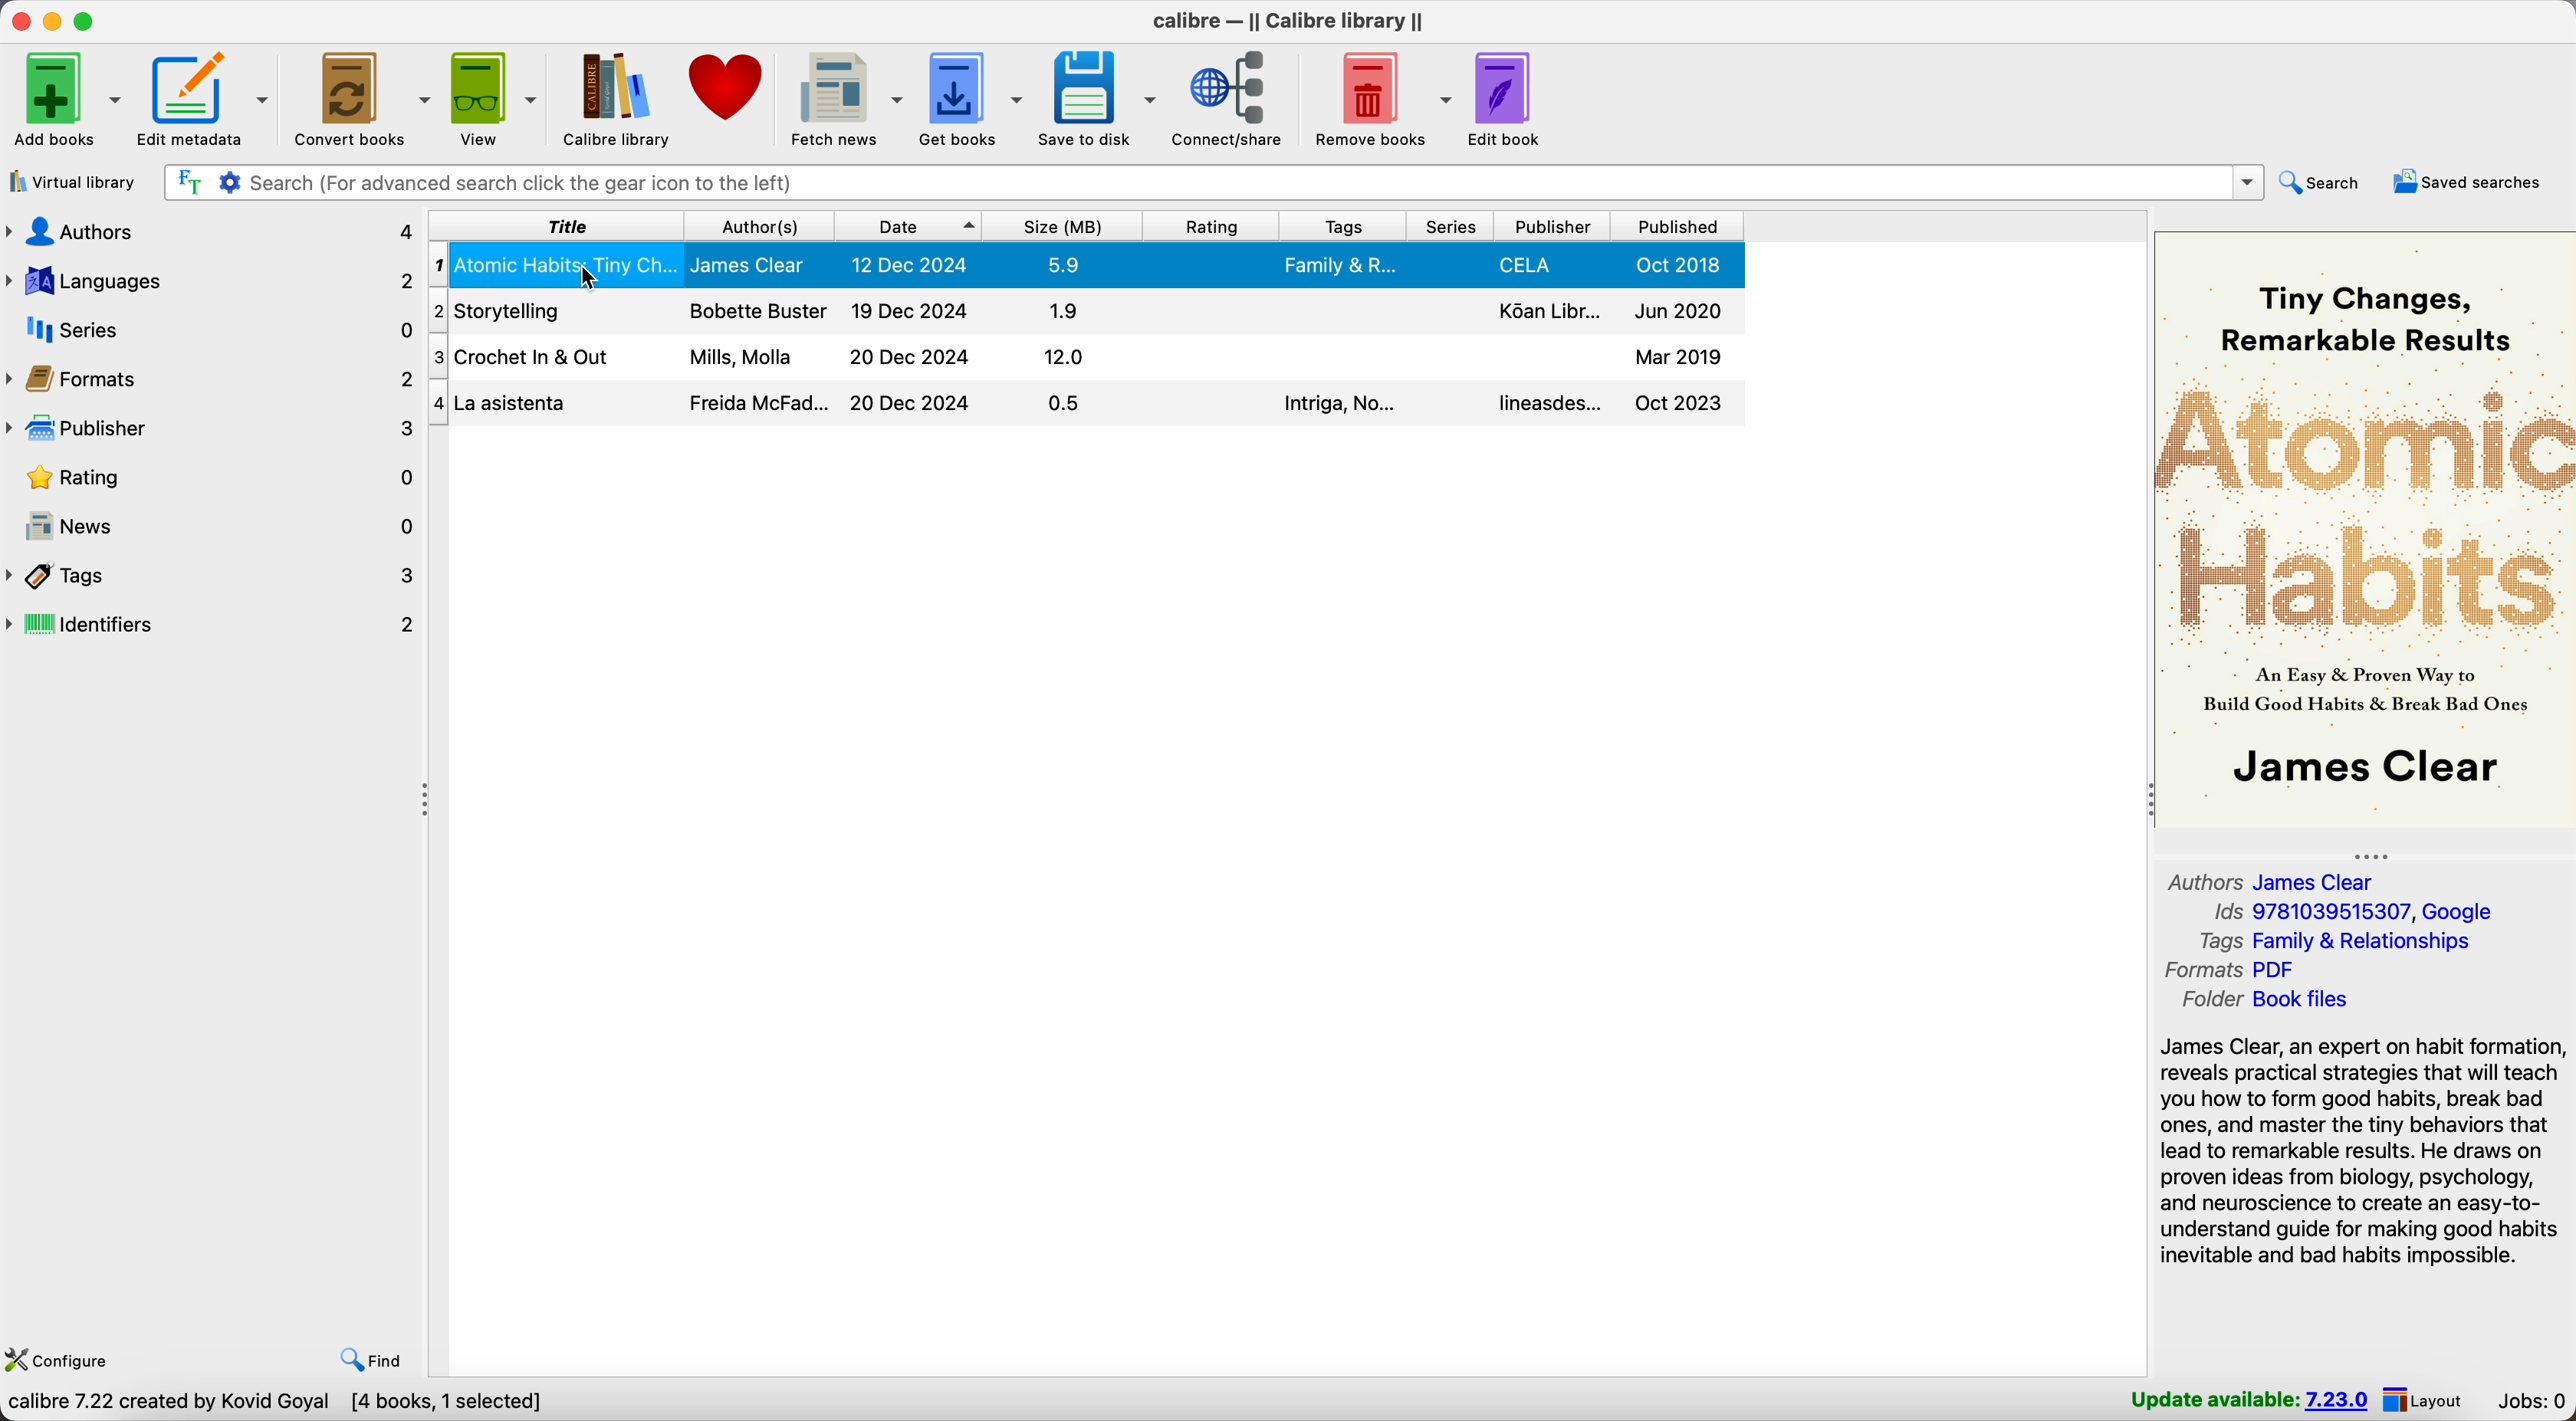 The height and width of the screenshot is (1421, 2576). Describe the element at coordinates (2334, 942) in the screenshot. I see `tags` at that location.